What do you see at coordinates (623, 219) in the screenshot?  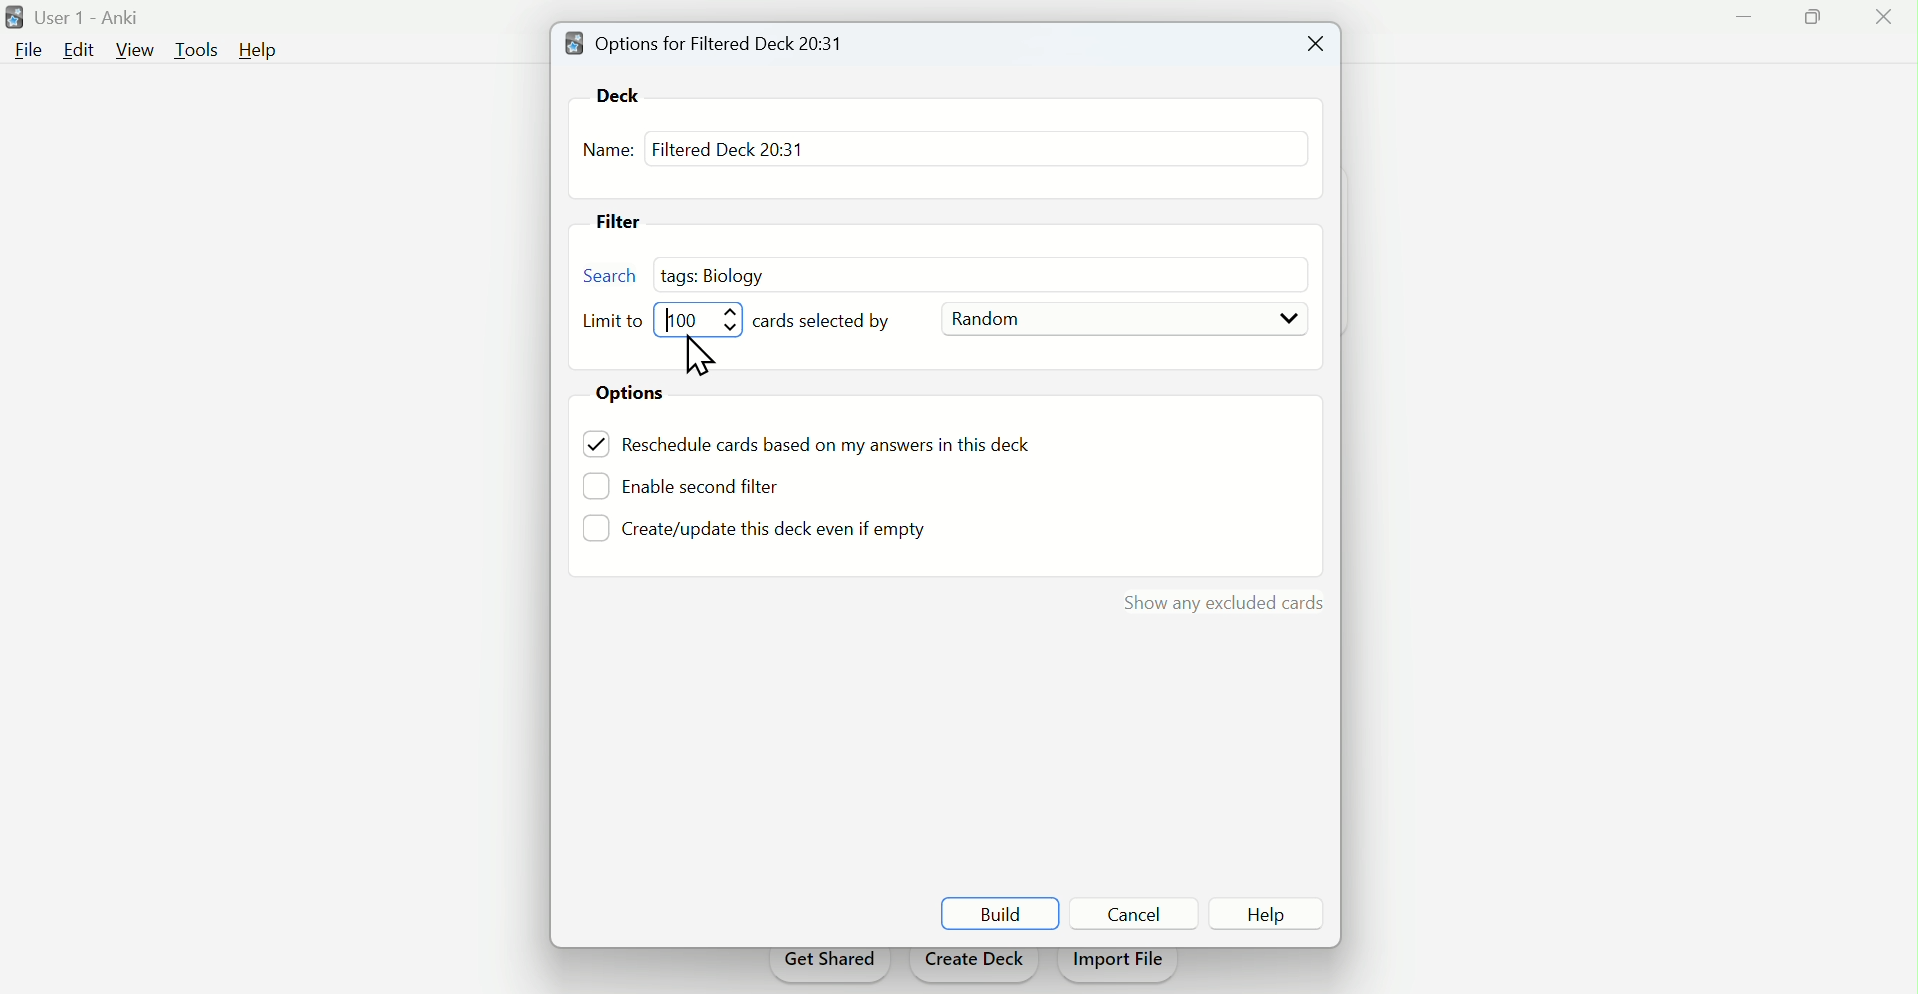 I see `Filter` at bounding box center [623, 219].